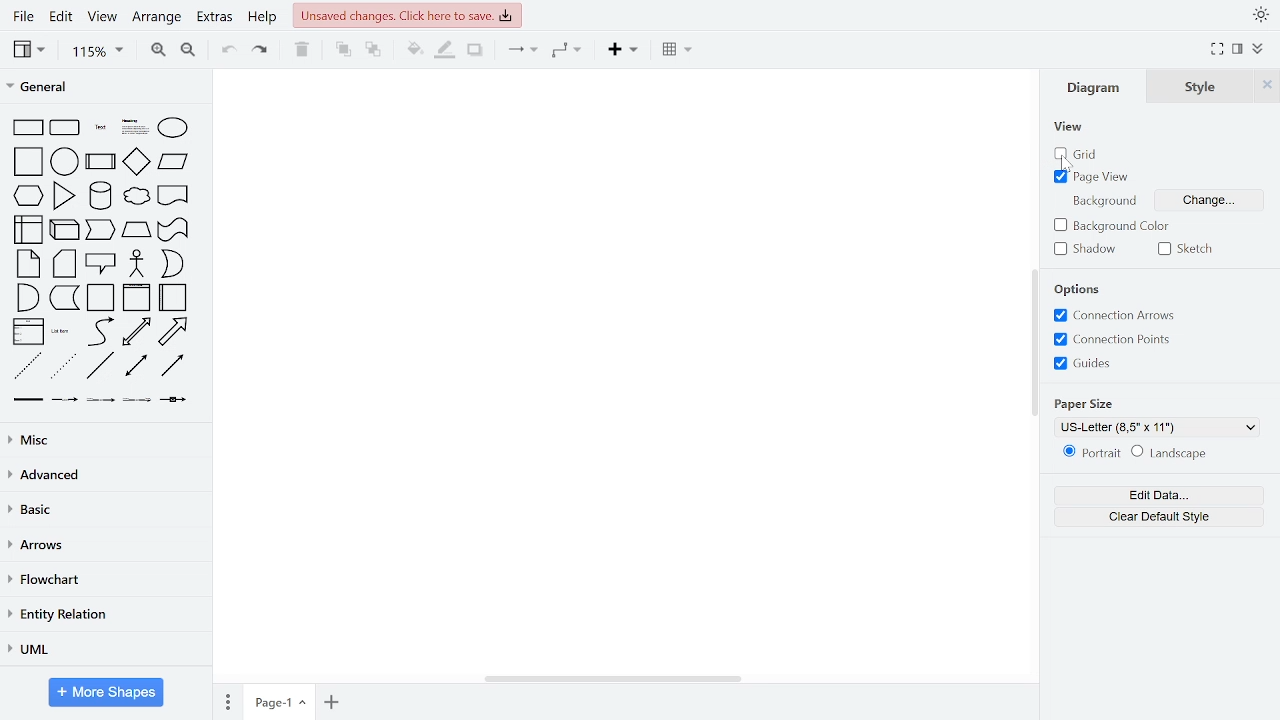 The image size is (1280, 720). What do you see at coordinates (217, 19) in the screenshot?
I see `extras` at bounding box center [217, 19].